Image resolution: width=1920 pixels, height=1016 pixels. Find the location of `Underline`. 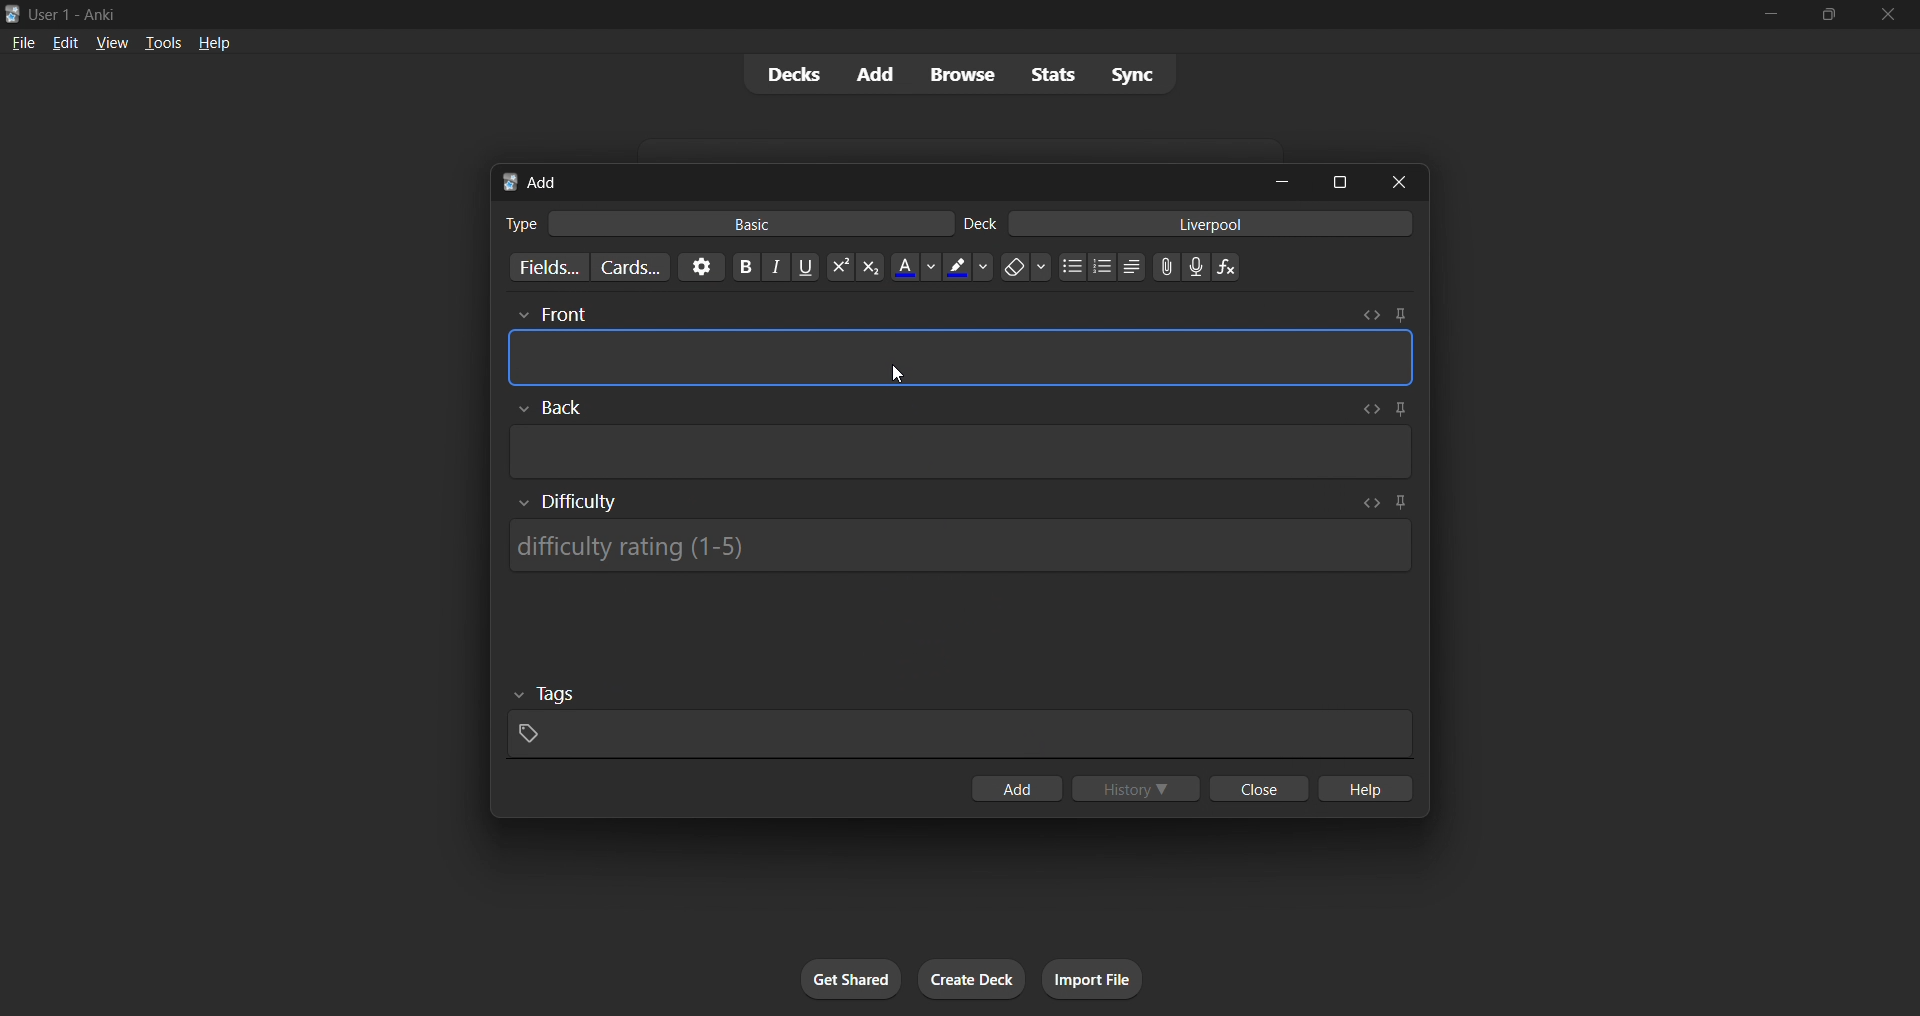

Underline is located at coordinates (805, 267).